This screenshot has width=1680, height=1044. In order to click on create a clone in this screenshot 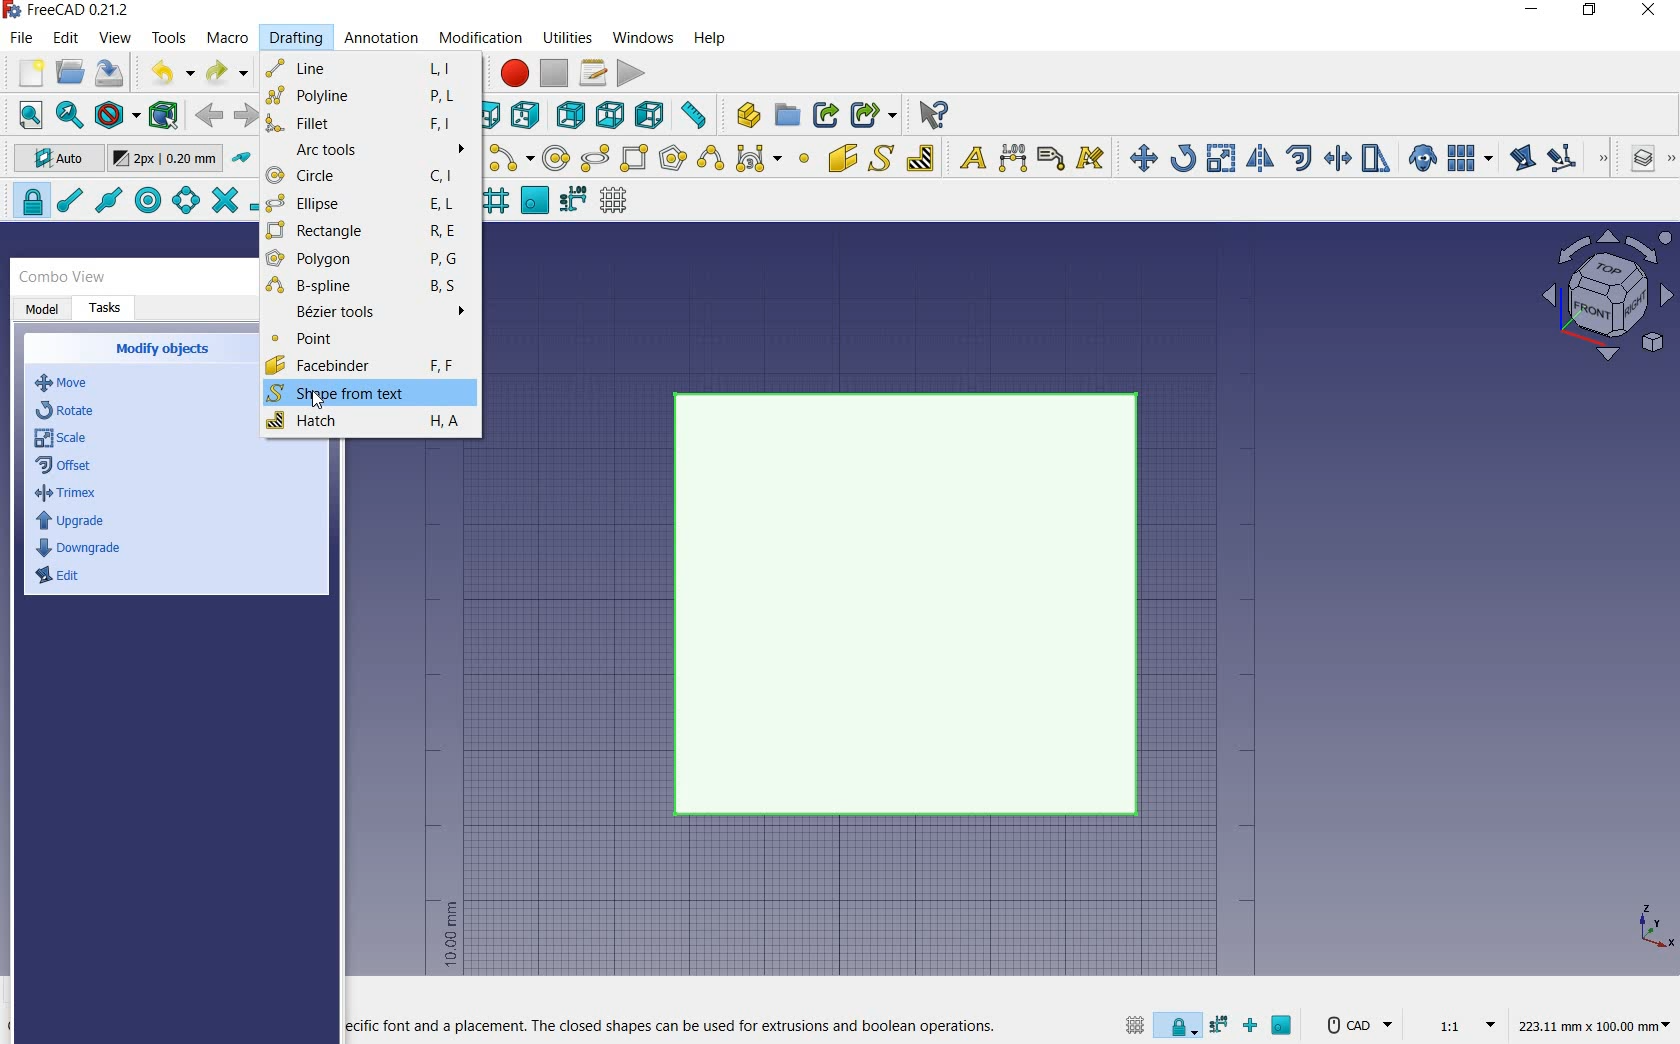, I will do `click(1420, 160)`.